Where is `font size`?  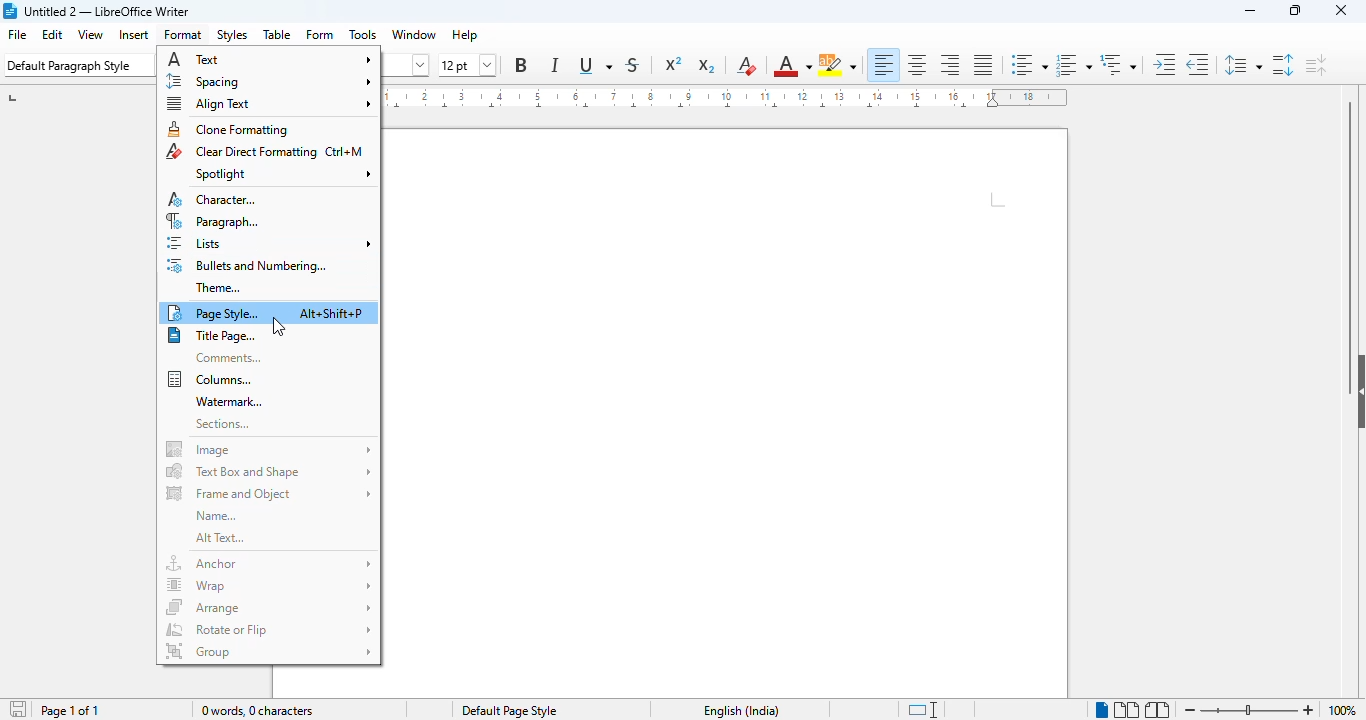
font size is located at coordinates (468, 66).